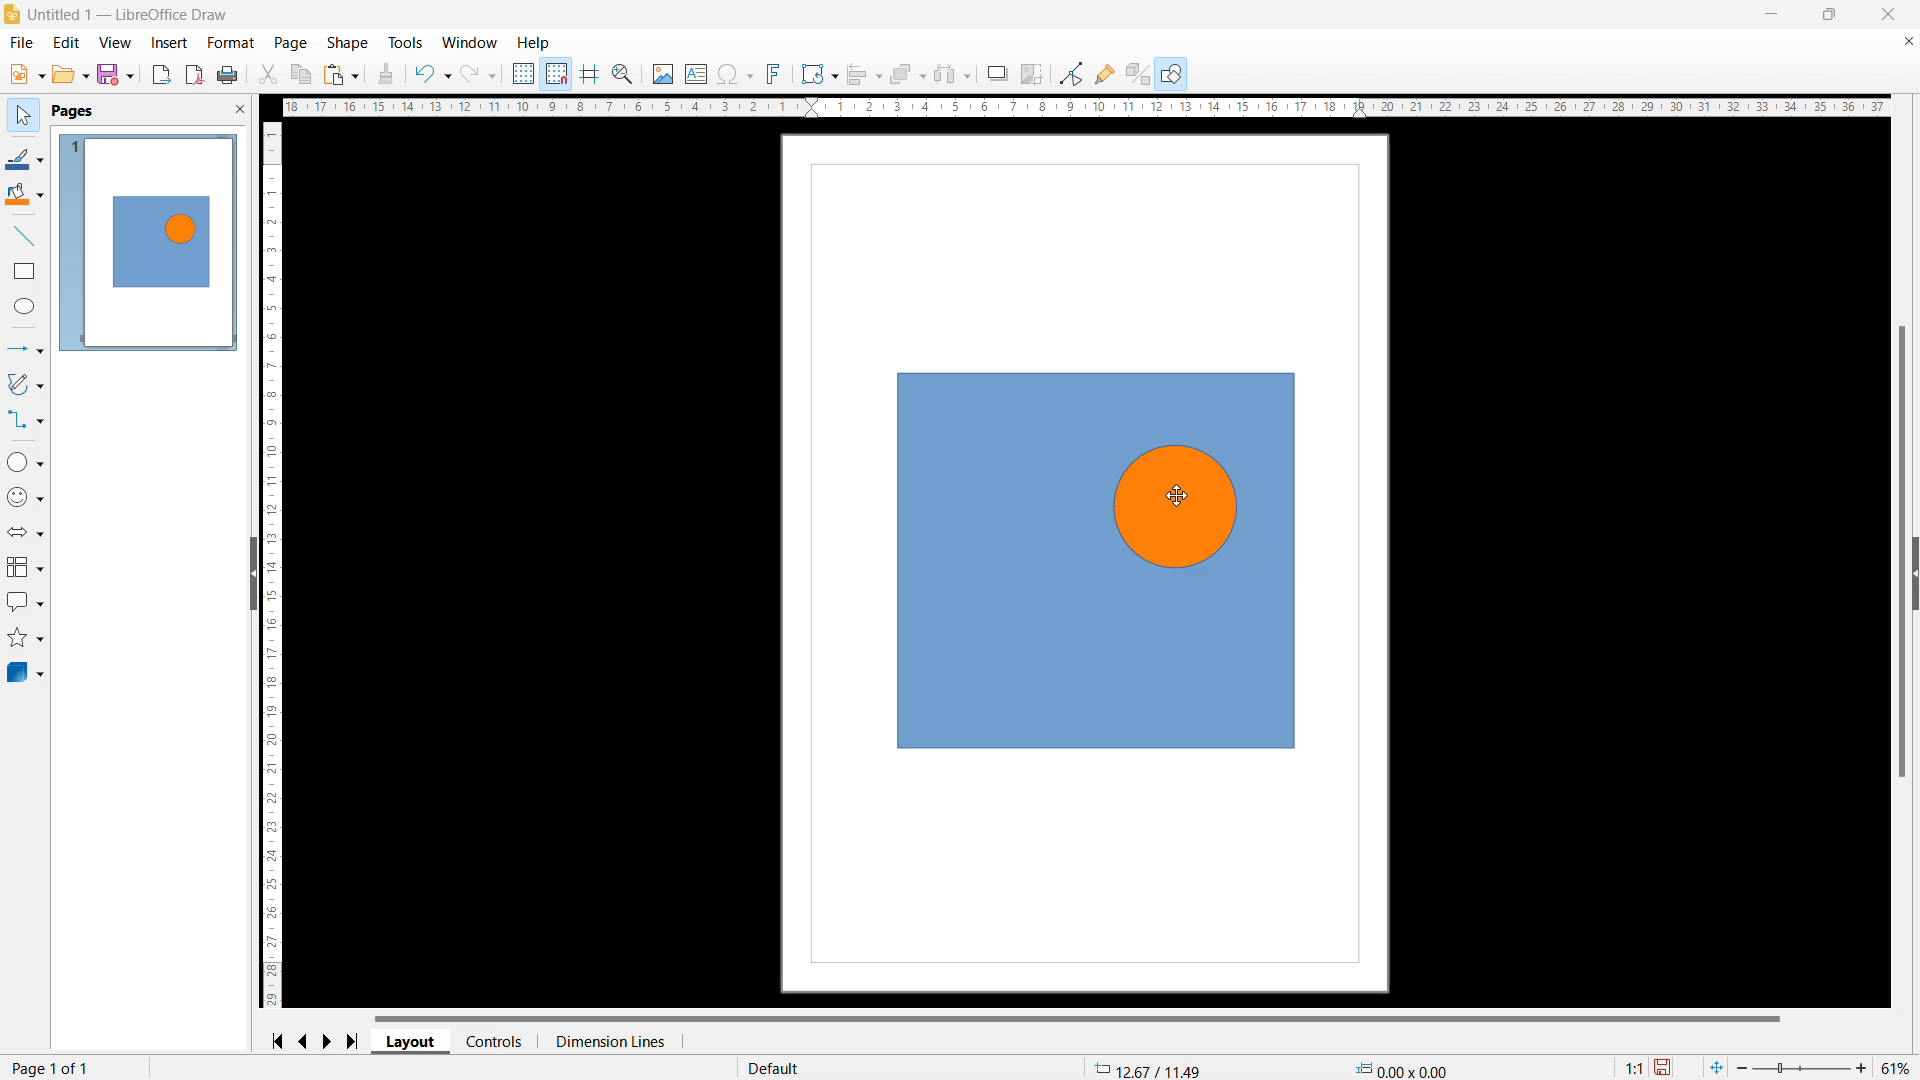 Image resolution: width=1920 pixels, height=1080 pixels. Describe the element at coordinates (1915, 572) in the screenshot. I see `expand pane` at that location.